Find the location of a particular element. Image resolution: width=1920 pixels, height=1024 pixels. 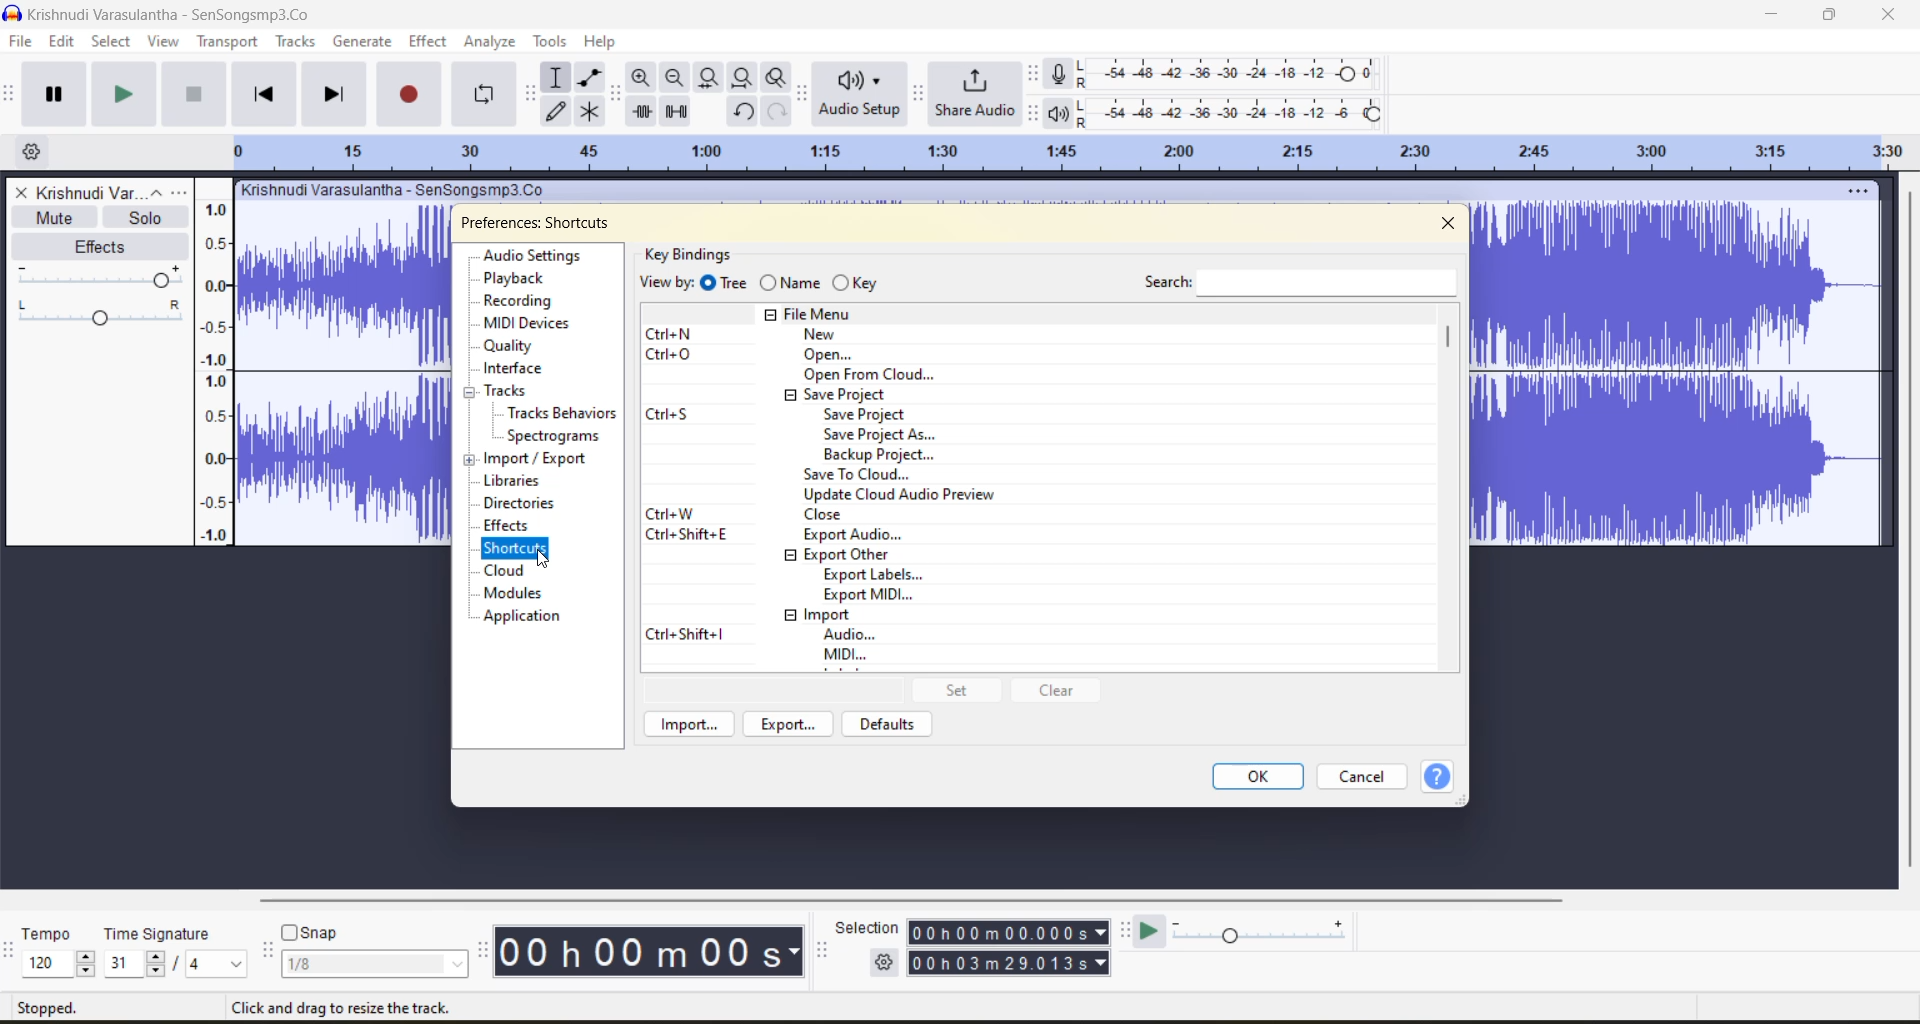

edit is located at coordinates (65, 44).